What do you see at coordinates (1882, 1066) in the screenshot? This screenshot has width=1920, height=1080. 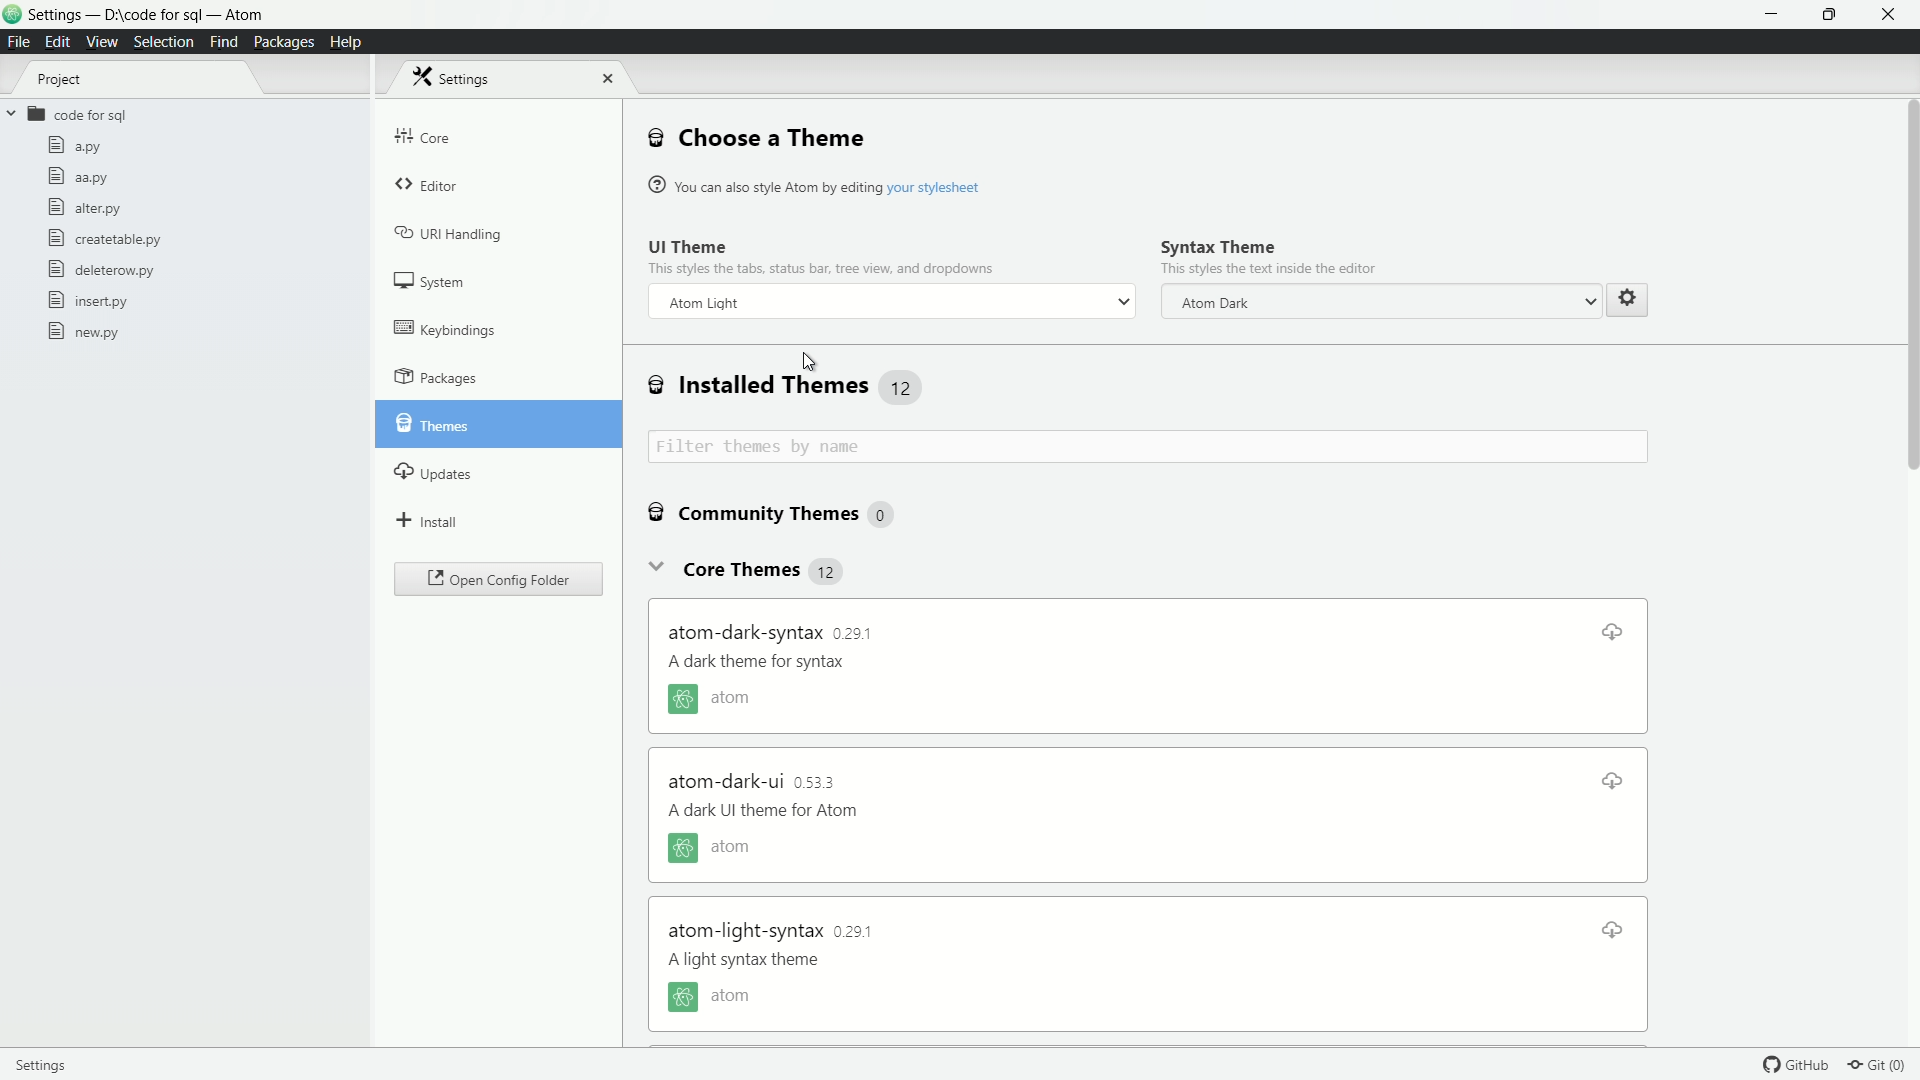 I see `git (0)` at bounding box center [1882, 1066].